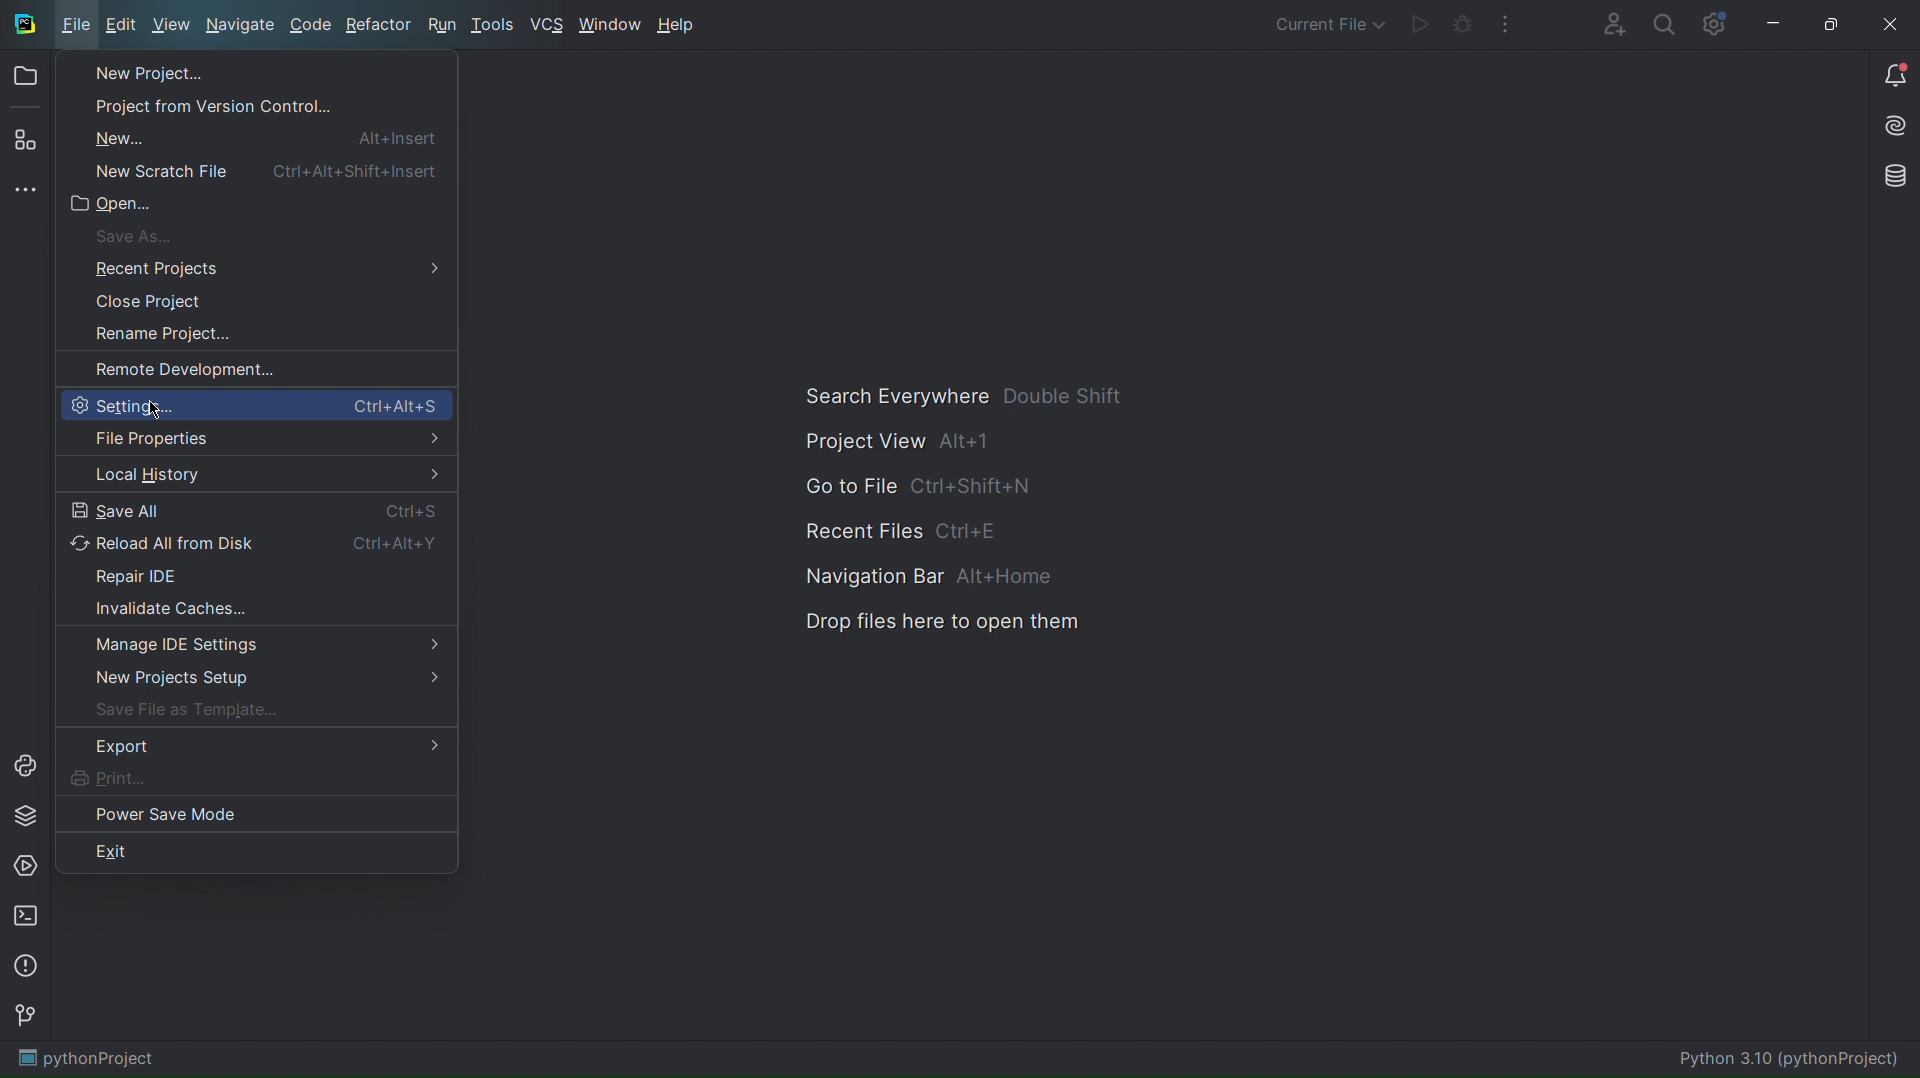 This screenshot has width=1920, height=1078. What do you see at coordinates (170, 28) in the screenshot?
I see `View` at bounding box center [170, 28].